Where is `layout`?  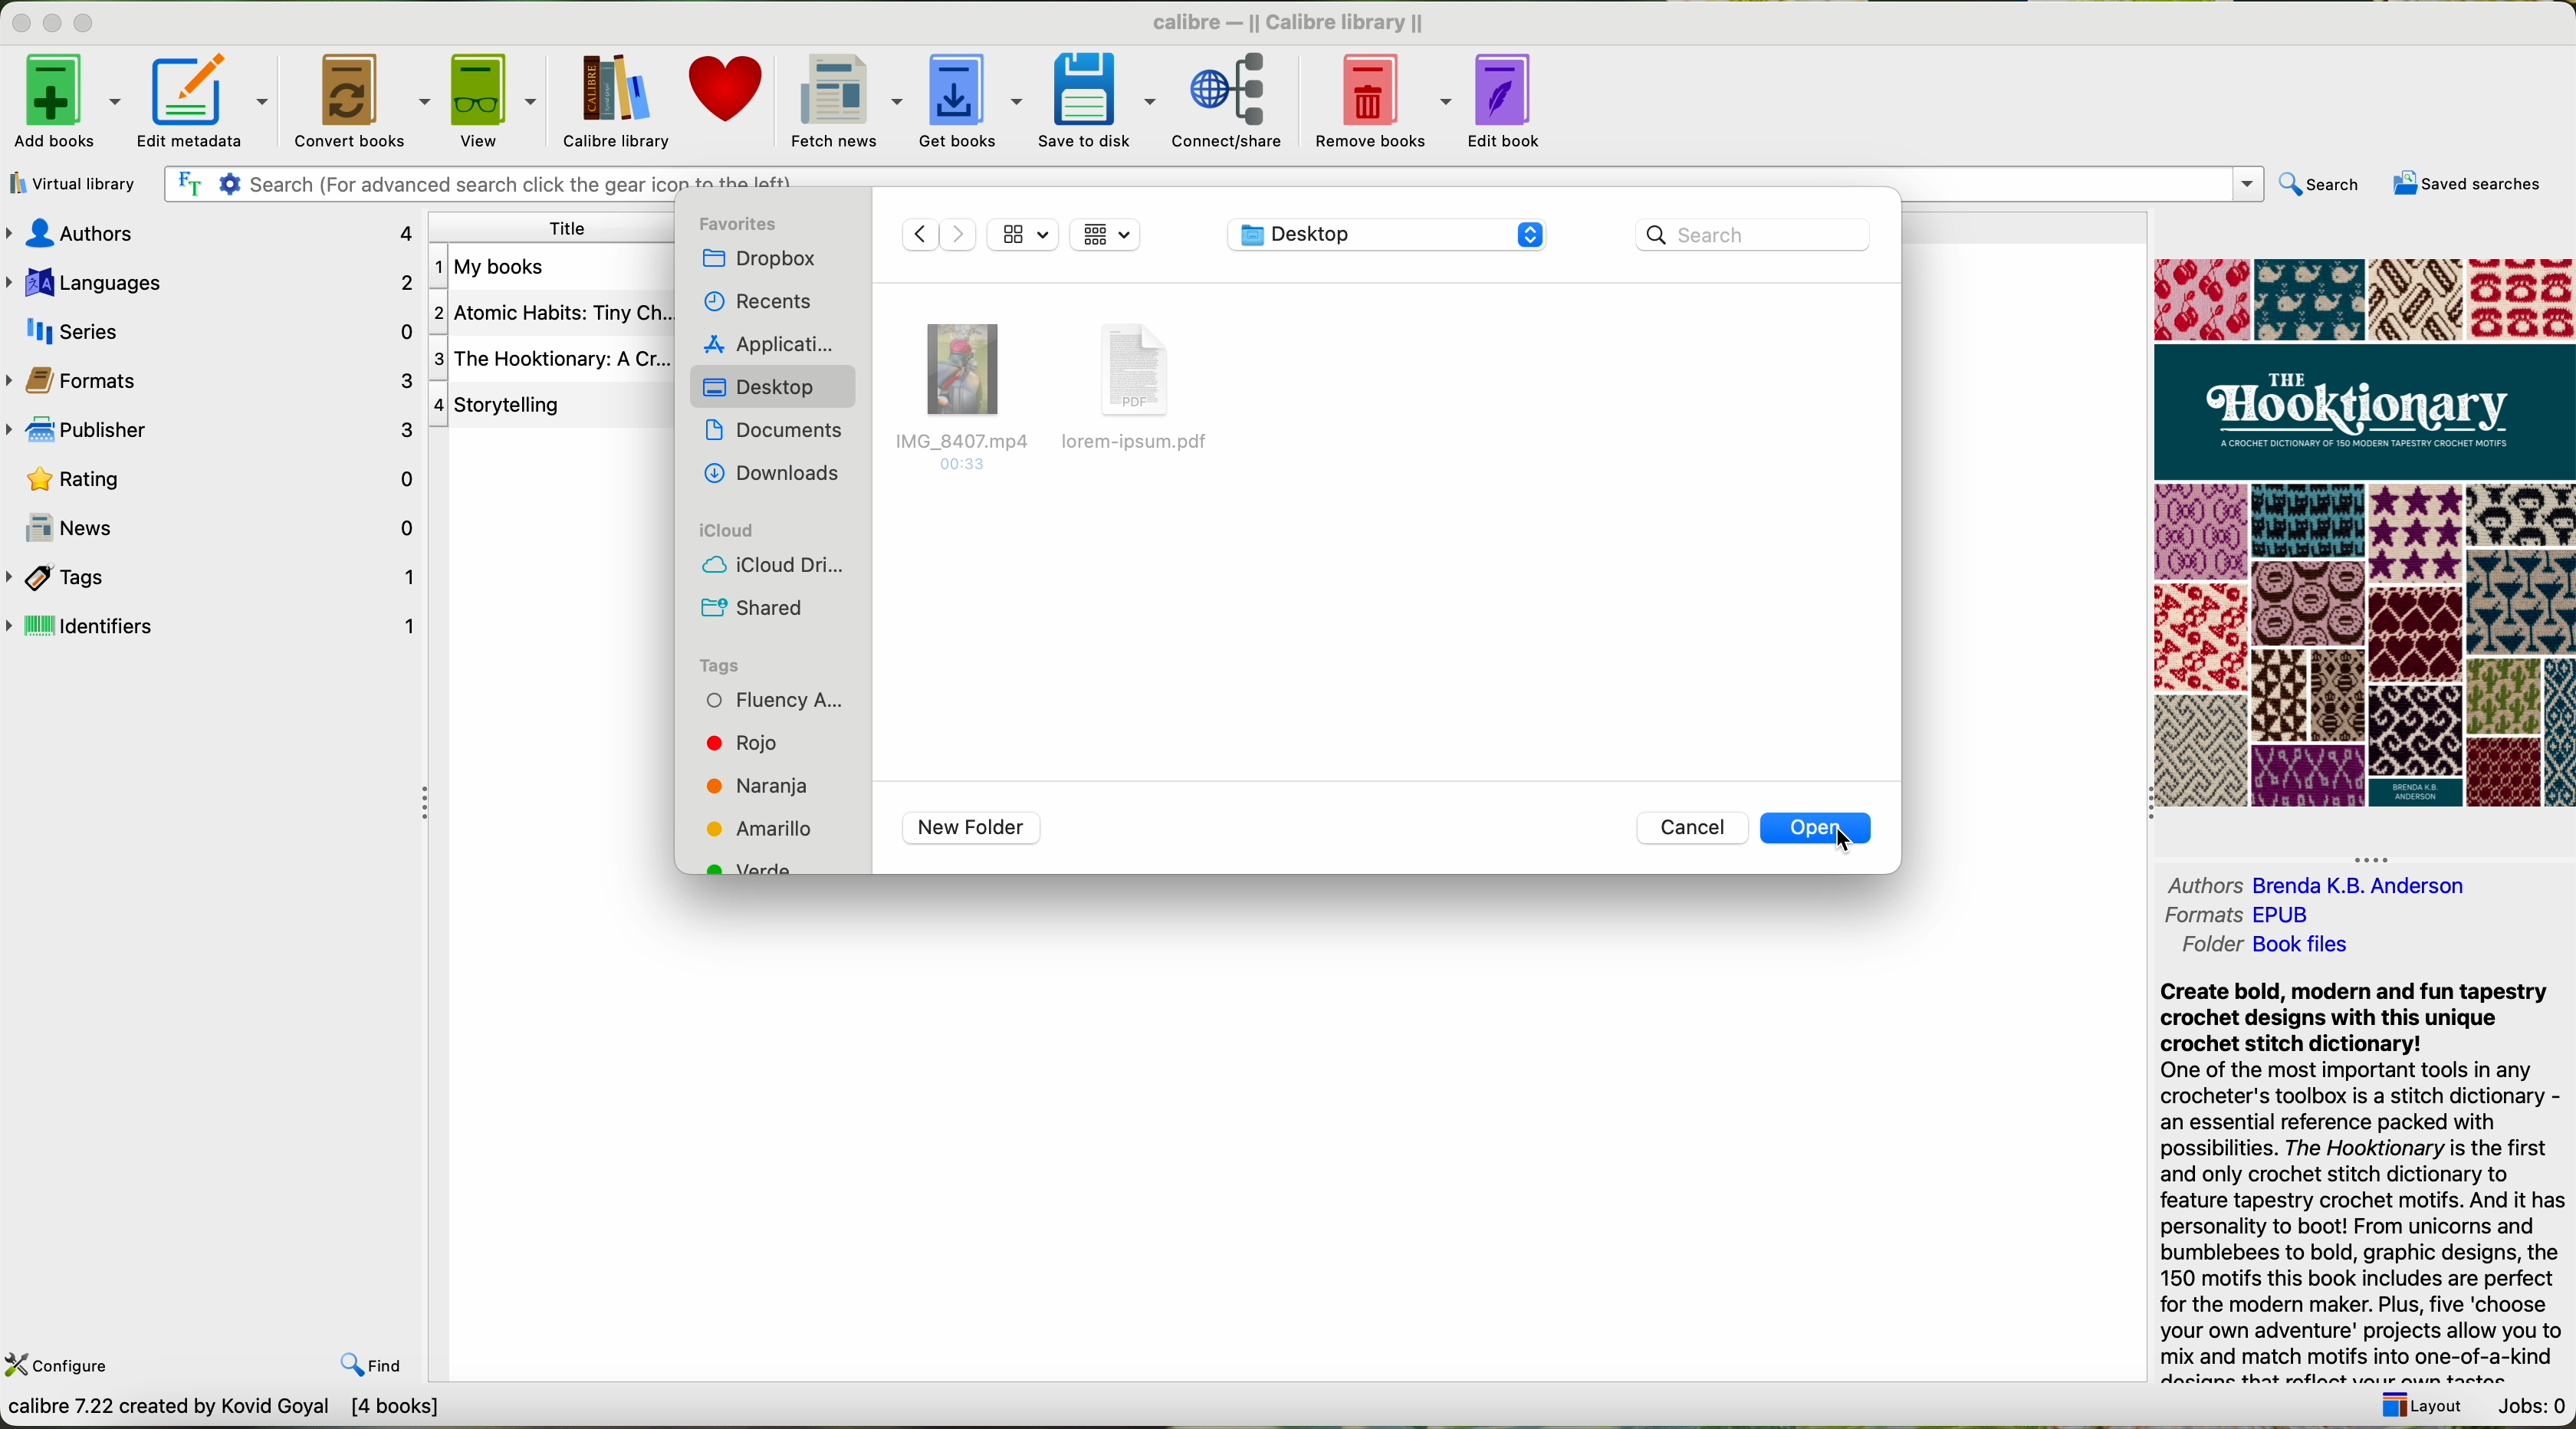 layout is located at coordinates (2416, 1405).